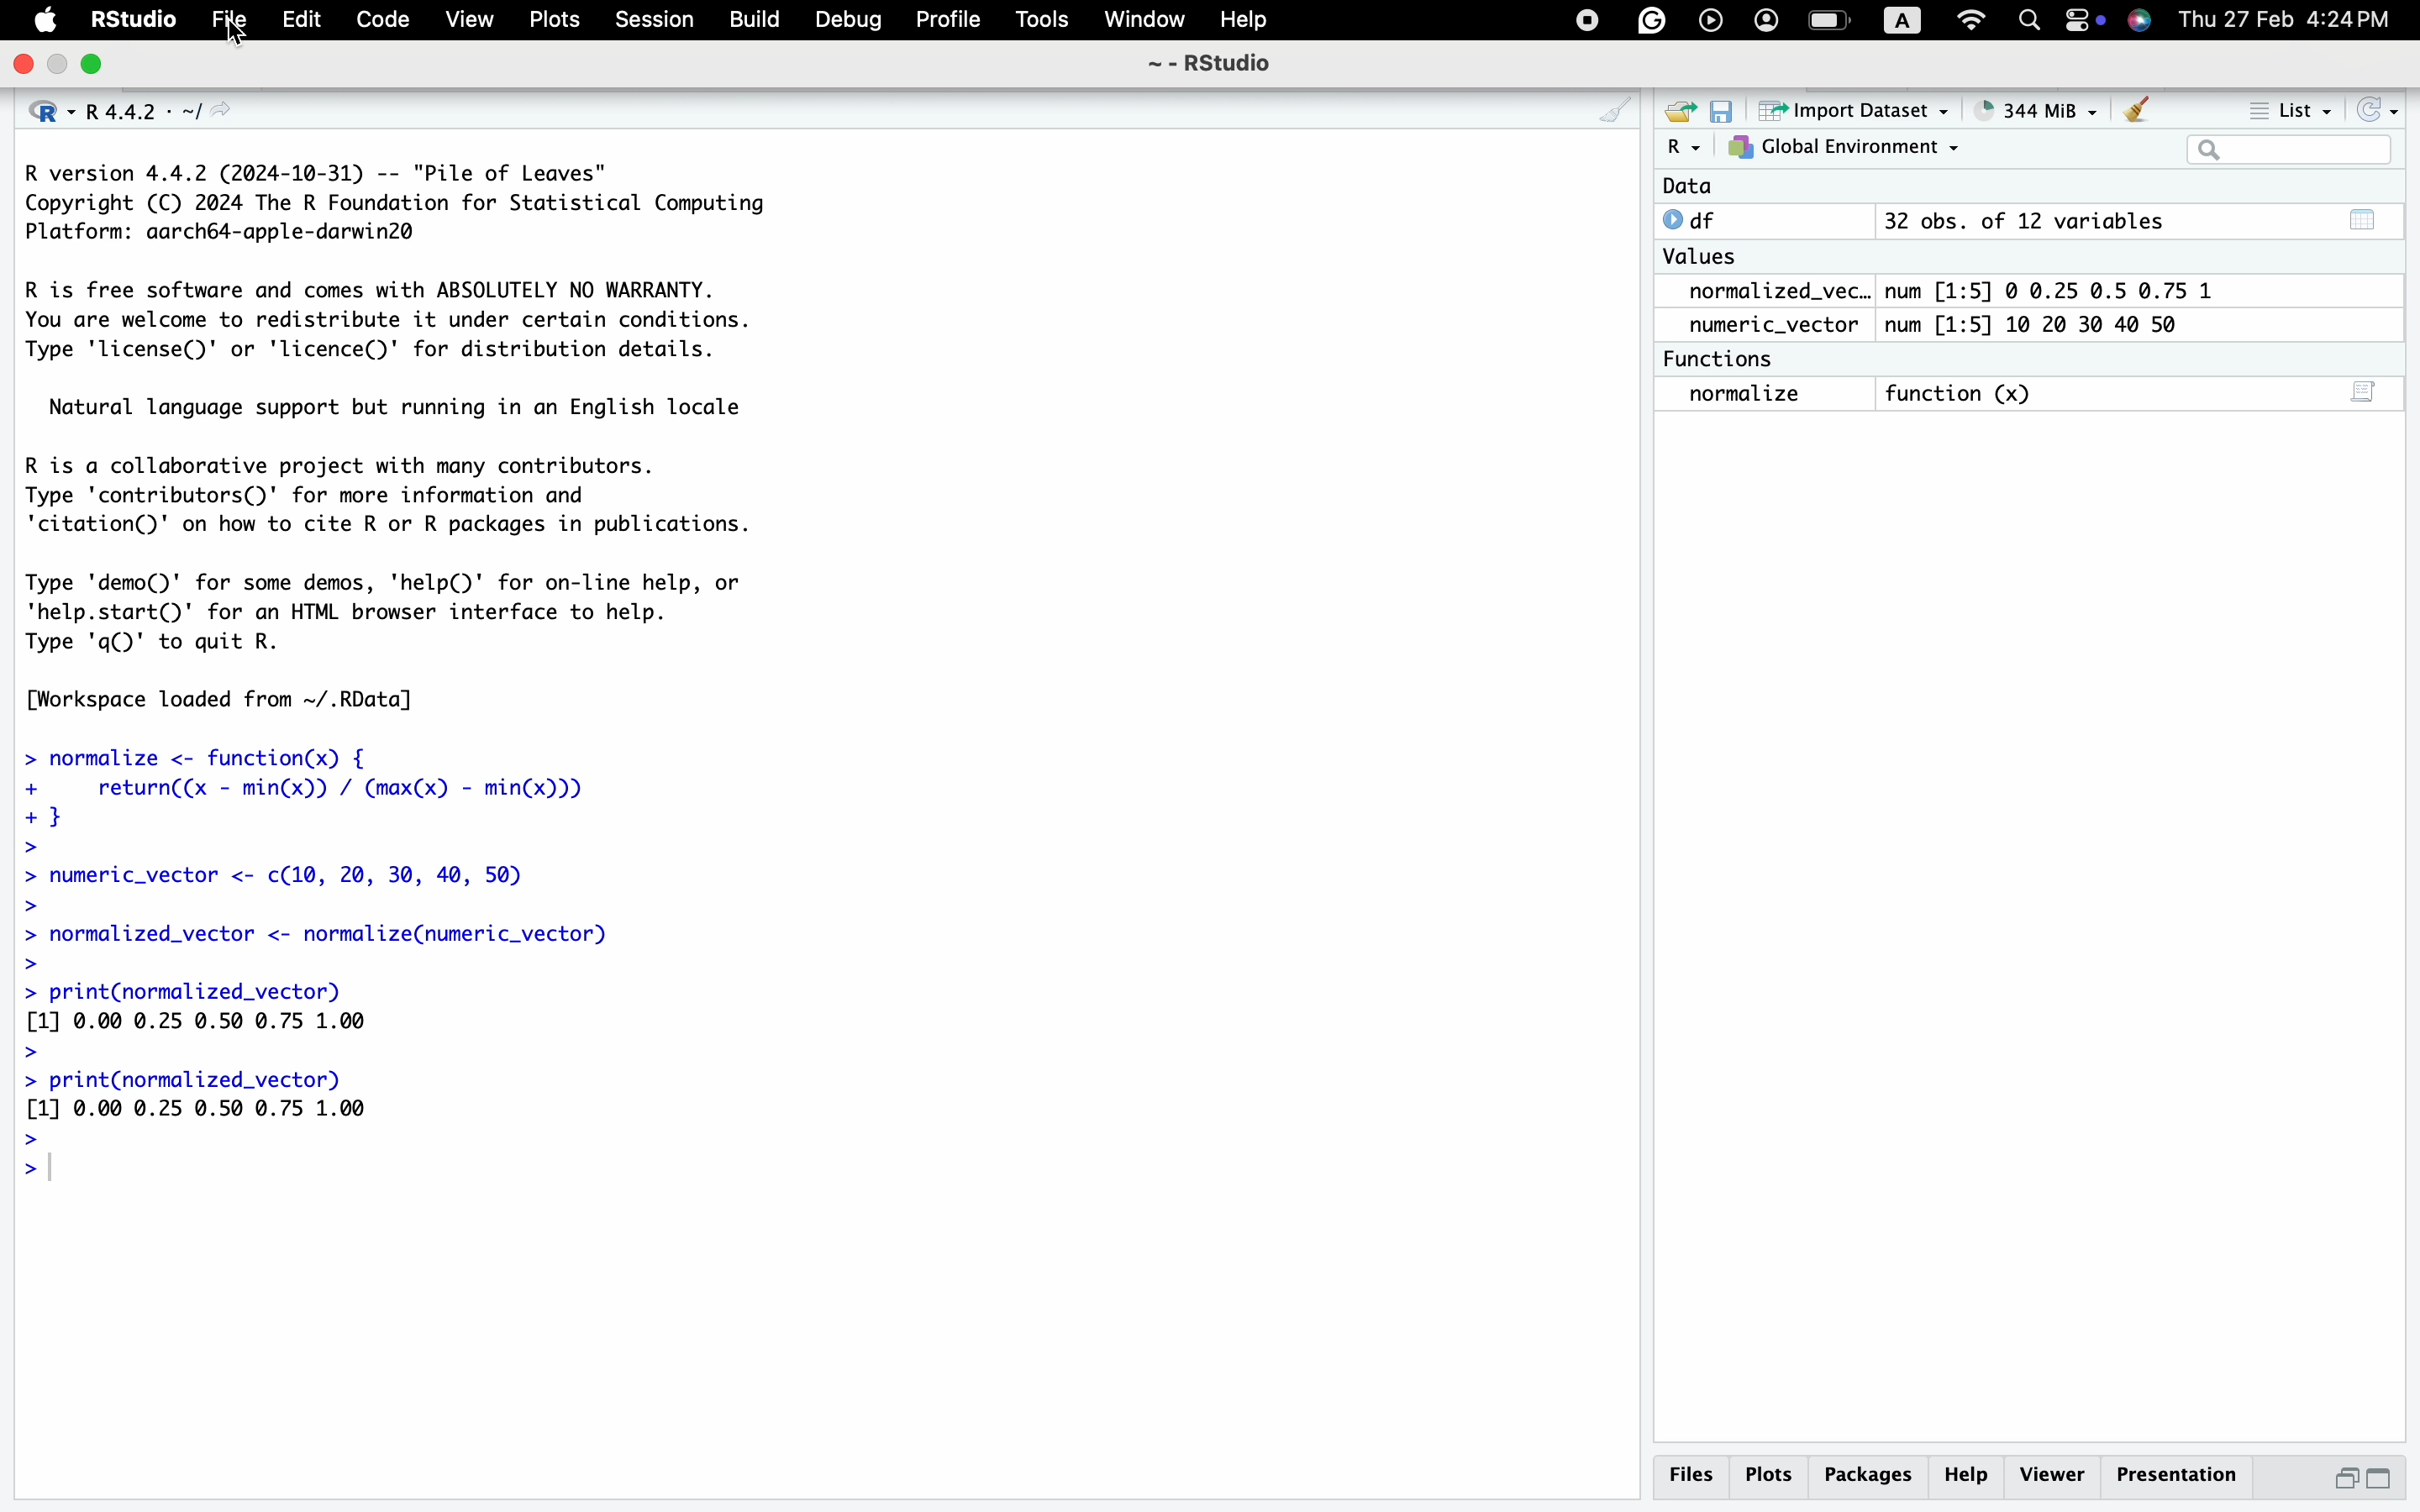  What do you see at coordinates (1910, 18) in the screenshot?
I see `A` at bounding box center [1910, 18].